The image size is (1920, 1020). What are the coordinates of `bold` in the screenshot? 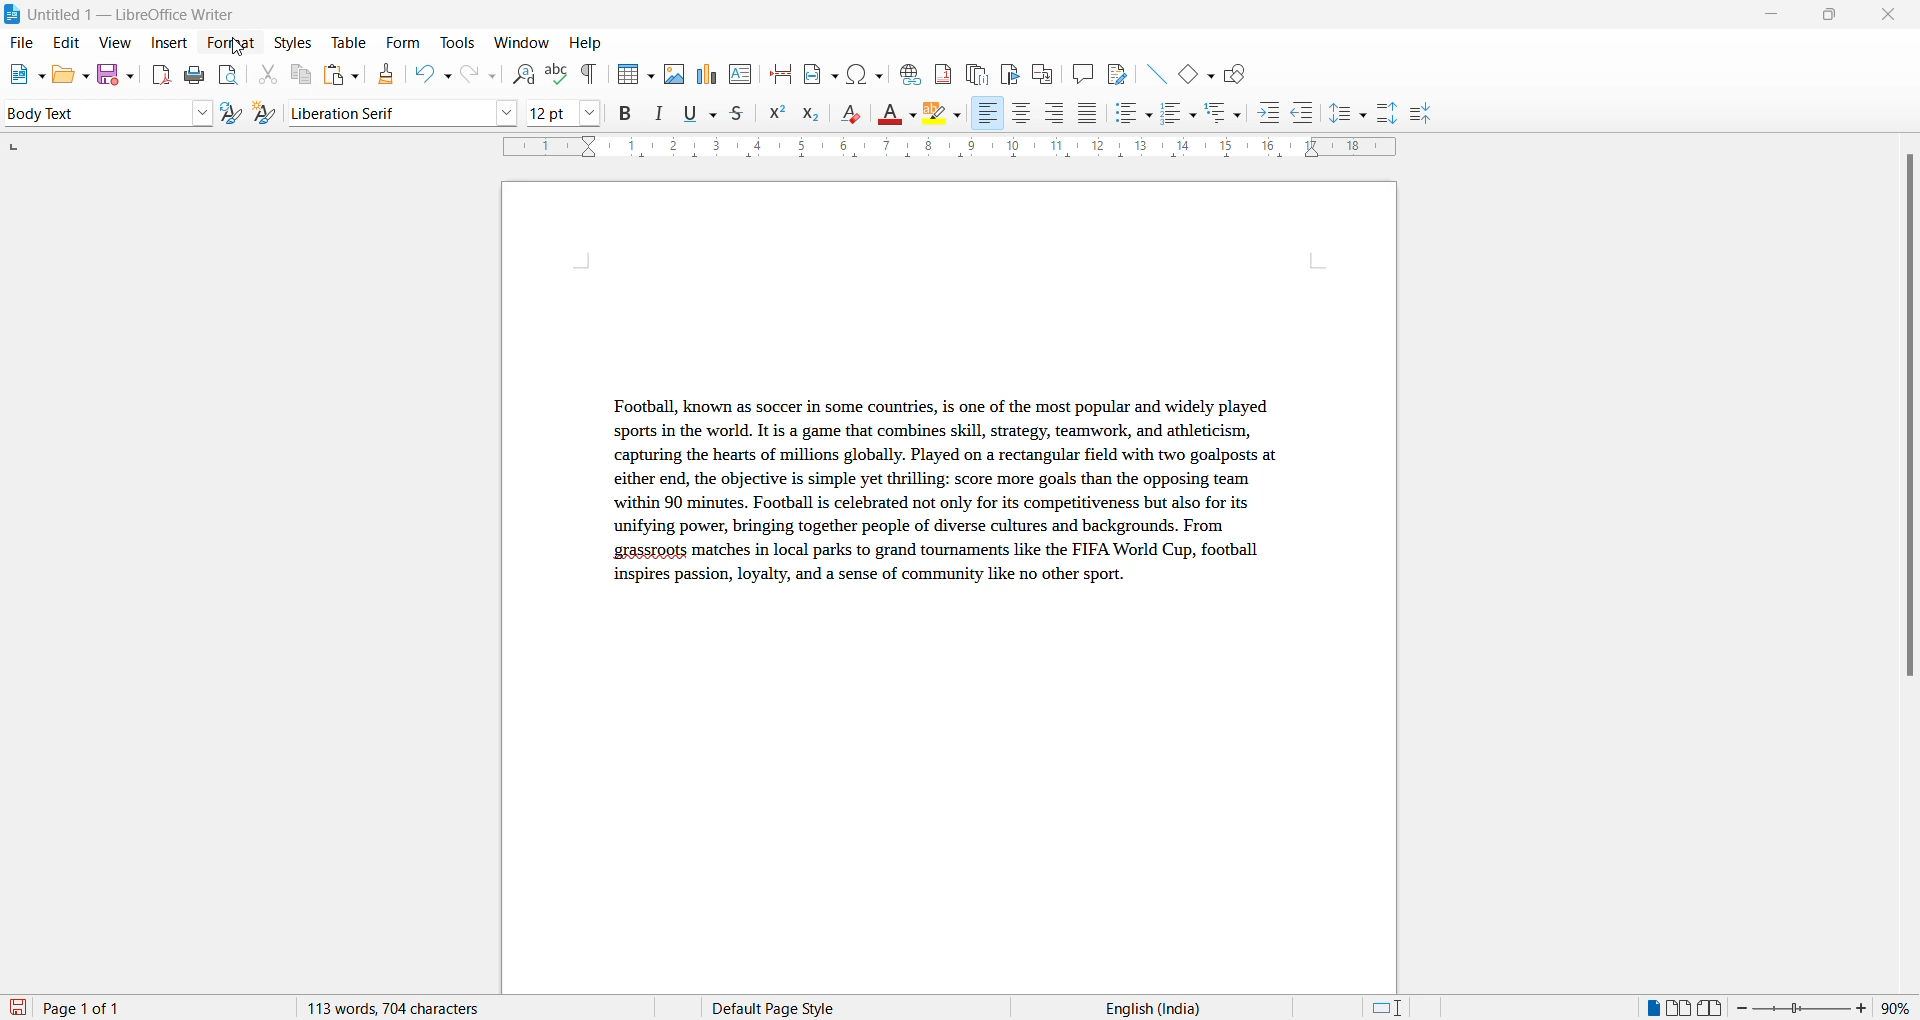 It's located at (626, 114).